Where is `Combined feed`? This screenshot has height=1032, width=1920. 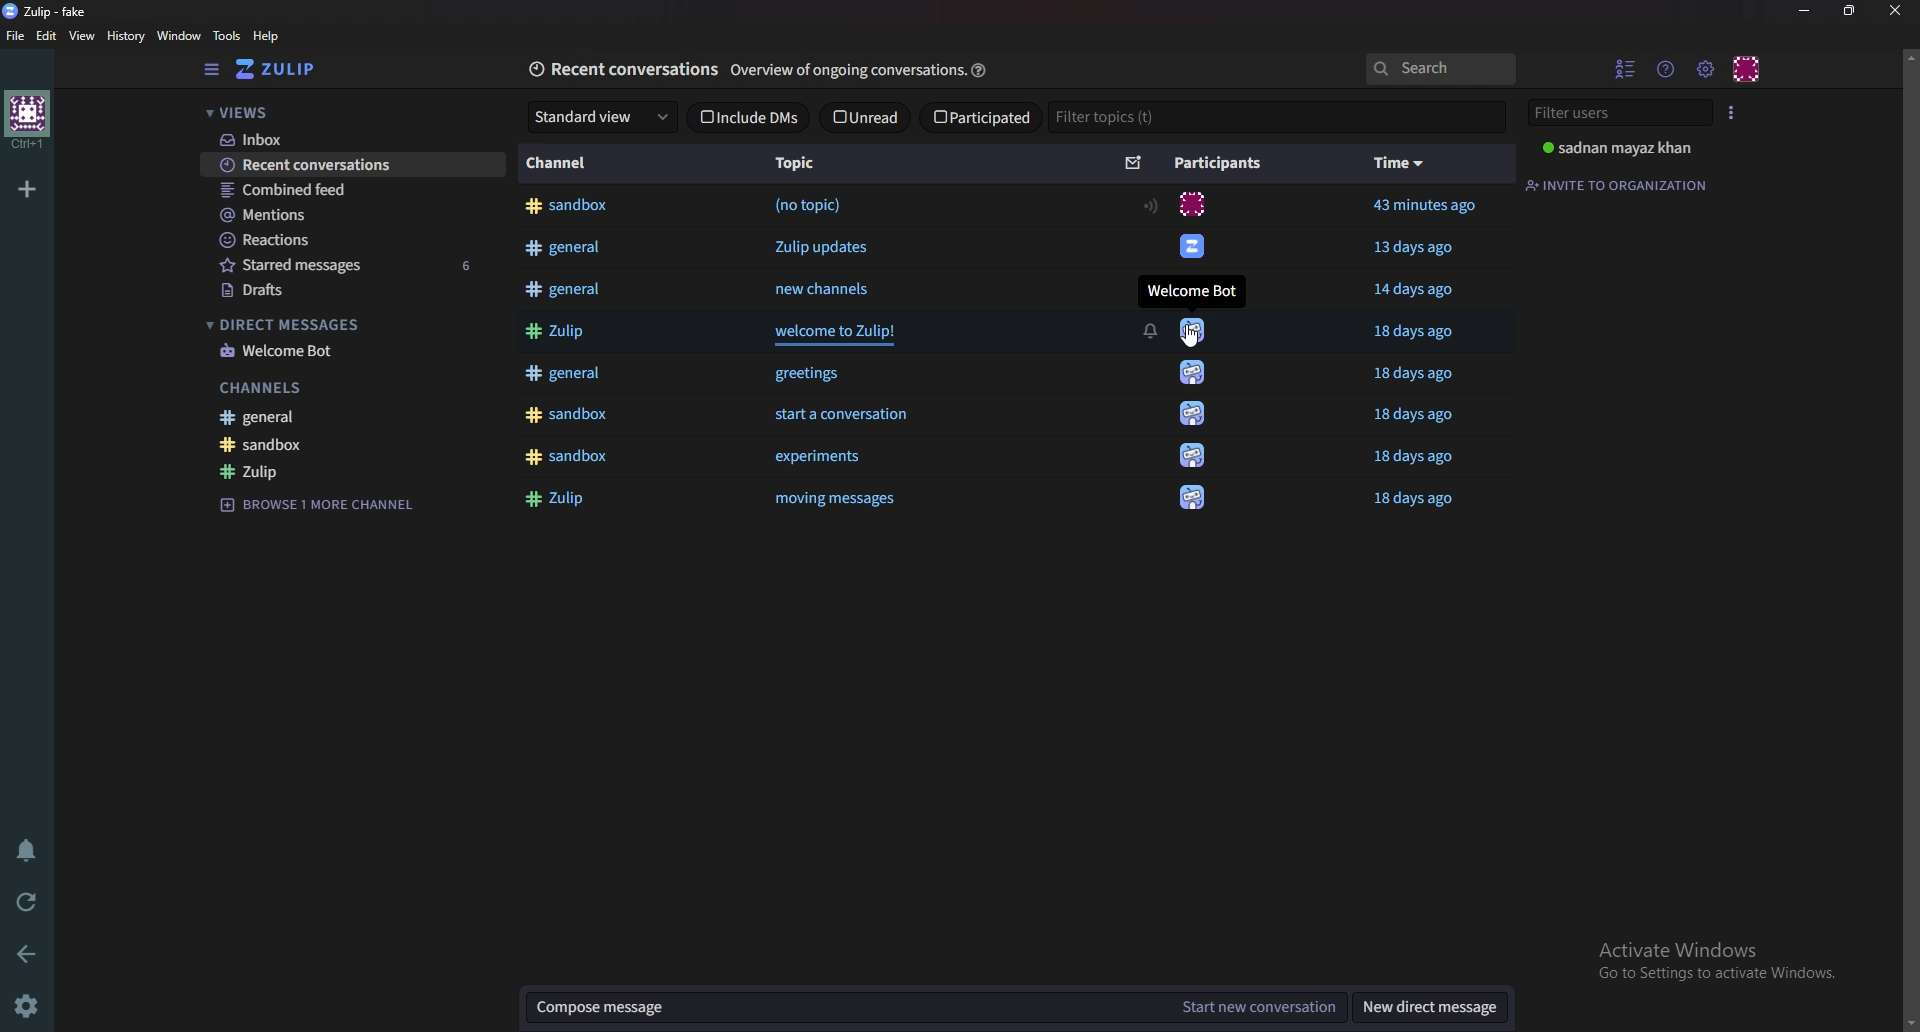
Combined feed is located at coordinates (355, 191).